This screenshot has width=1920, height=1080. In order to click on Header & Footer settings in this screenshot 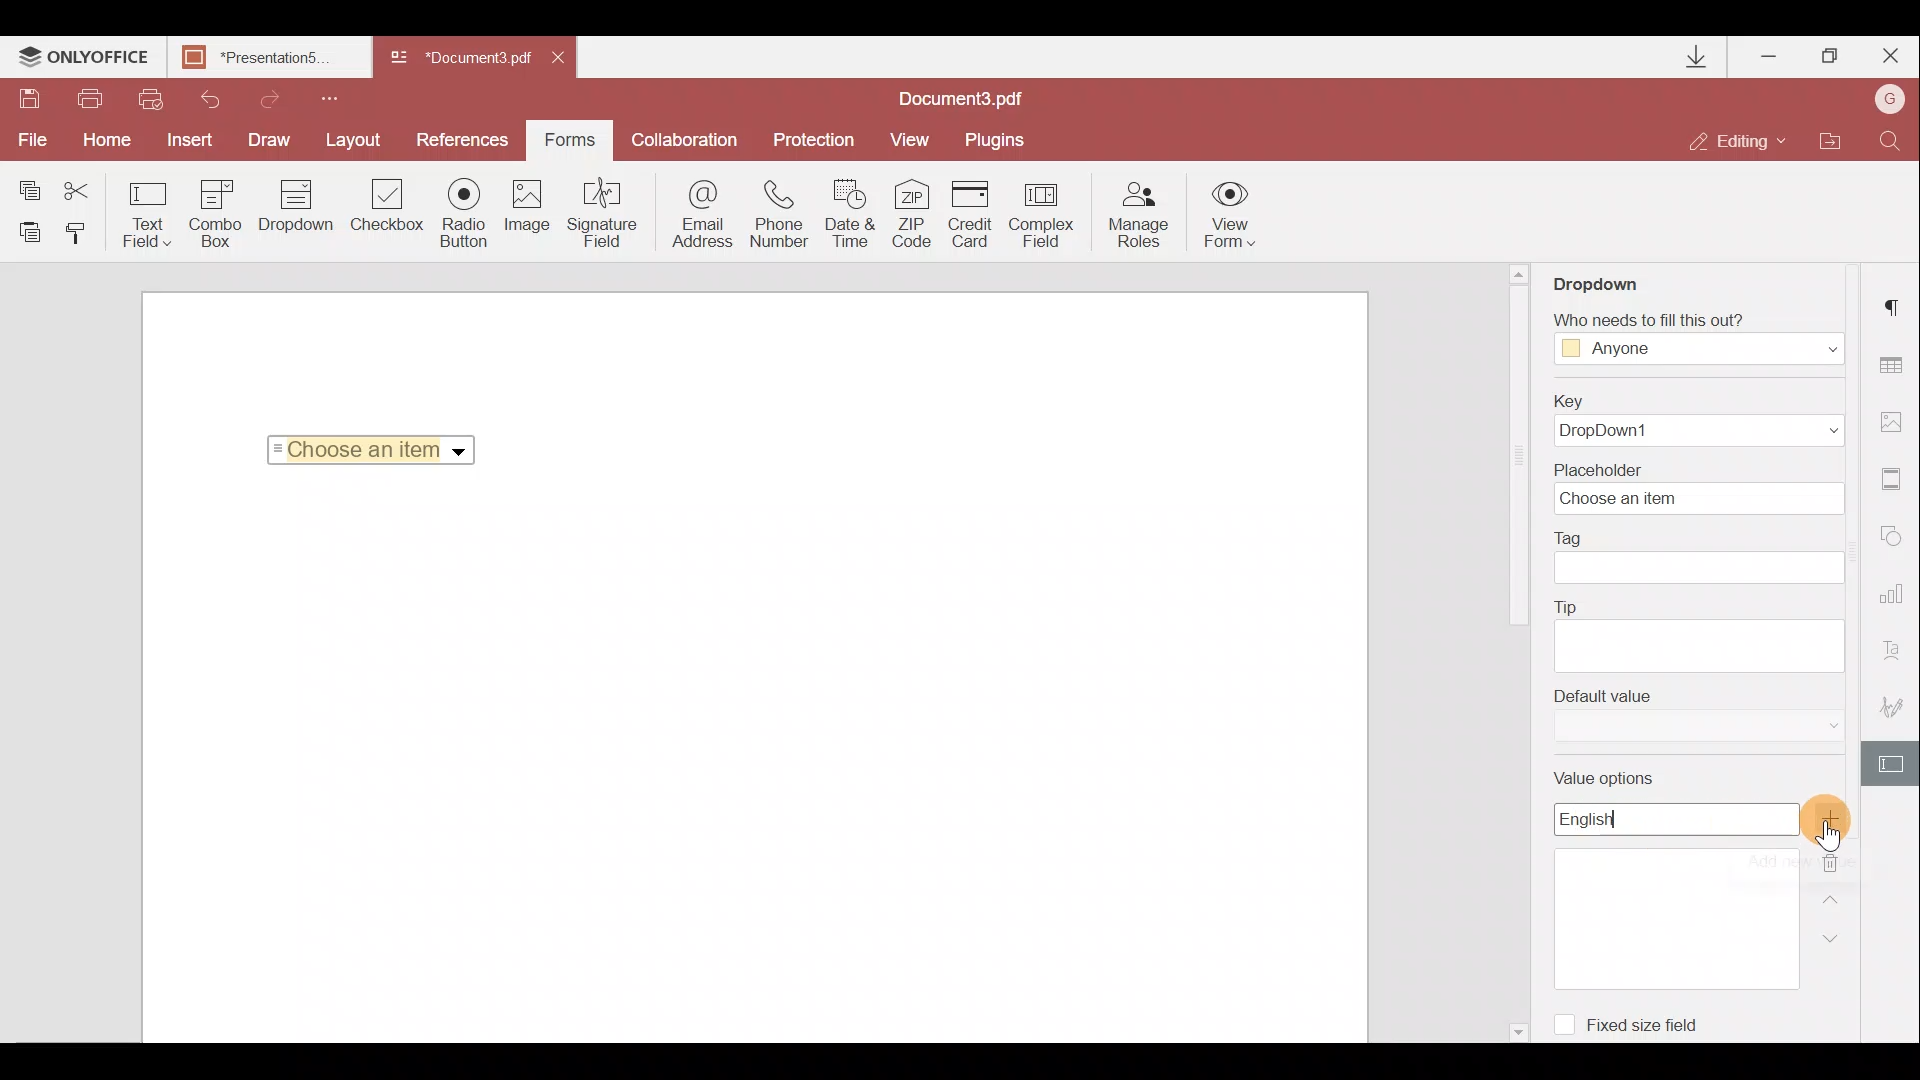, I will do `click(1896, 483)`.